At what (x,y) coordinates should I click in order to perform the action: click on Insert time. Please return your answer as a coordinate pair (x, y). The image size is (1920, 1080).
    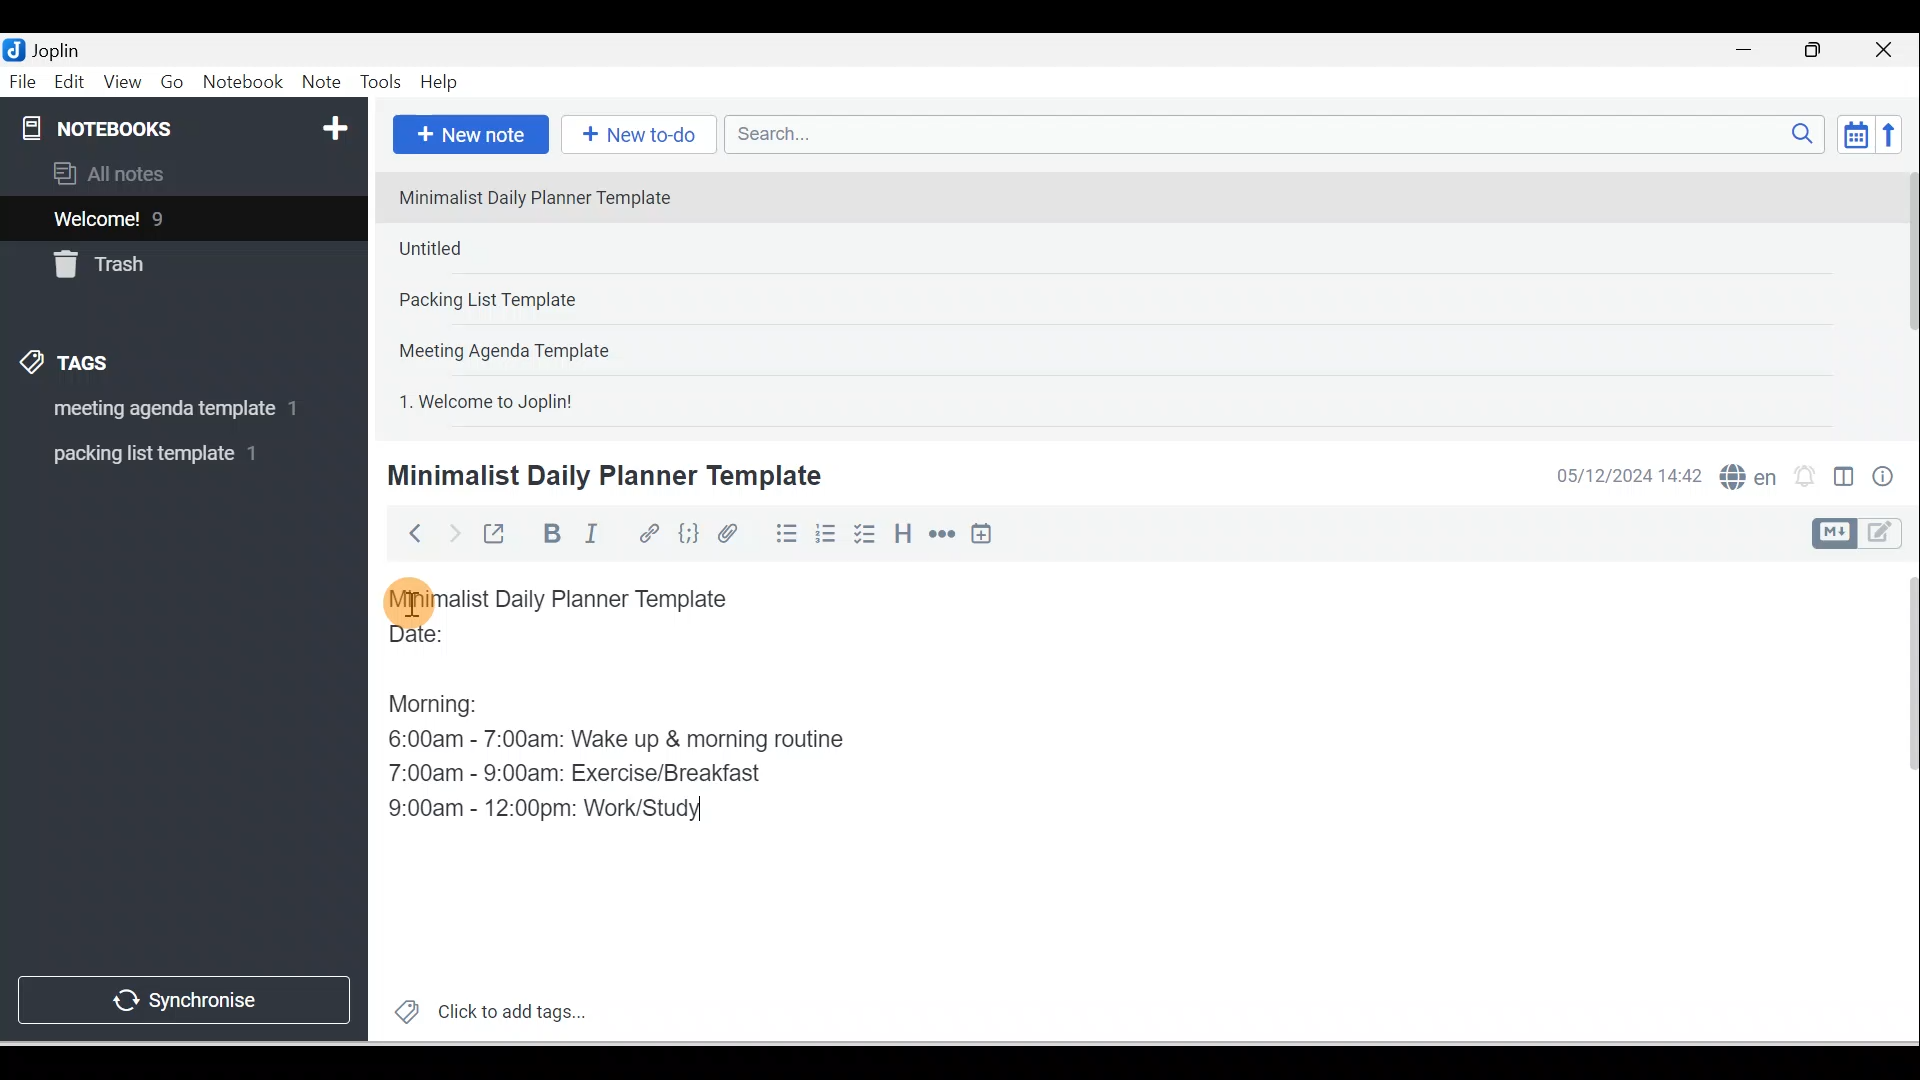
    Looking at the image, I should click on (981, 535).